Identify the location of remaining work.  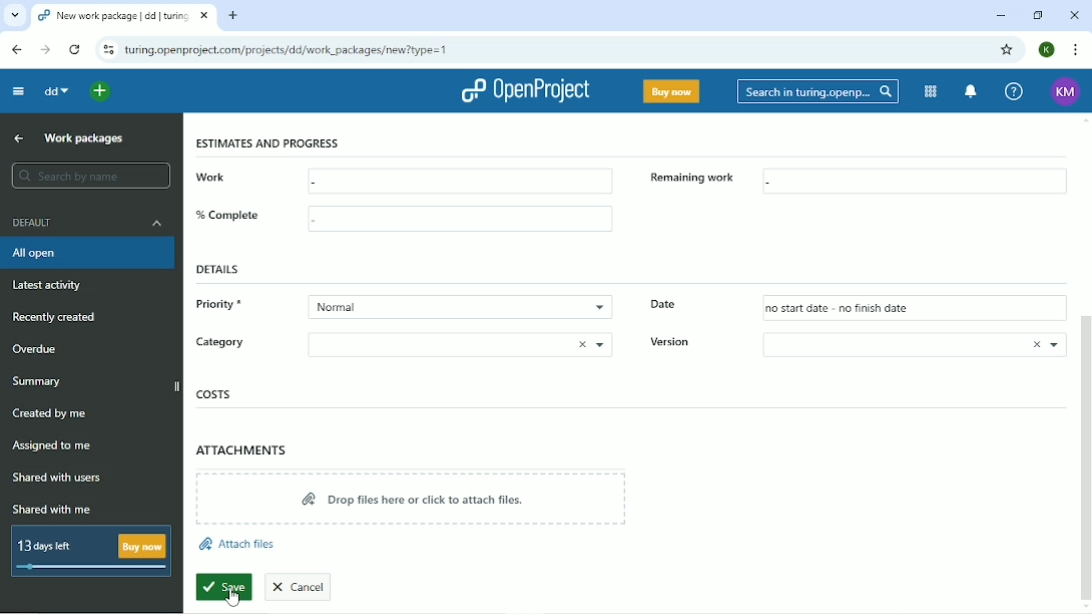
(693, 178).